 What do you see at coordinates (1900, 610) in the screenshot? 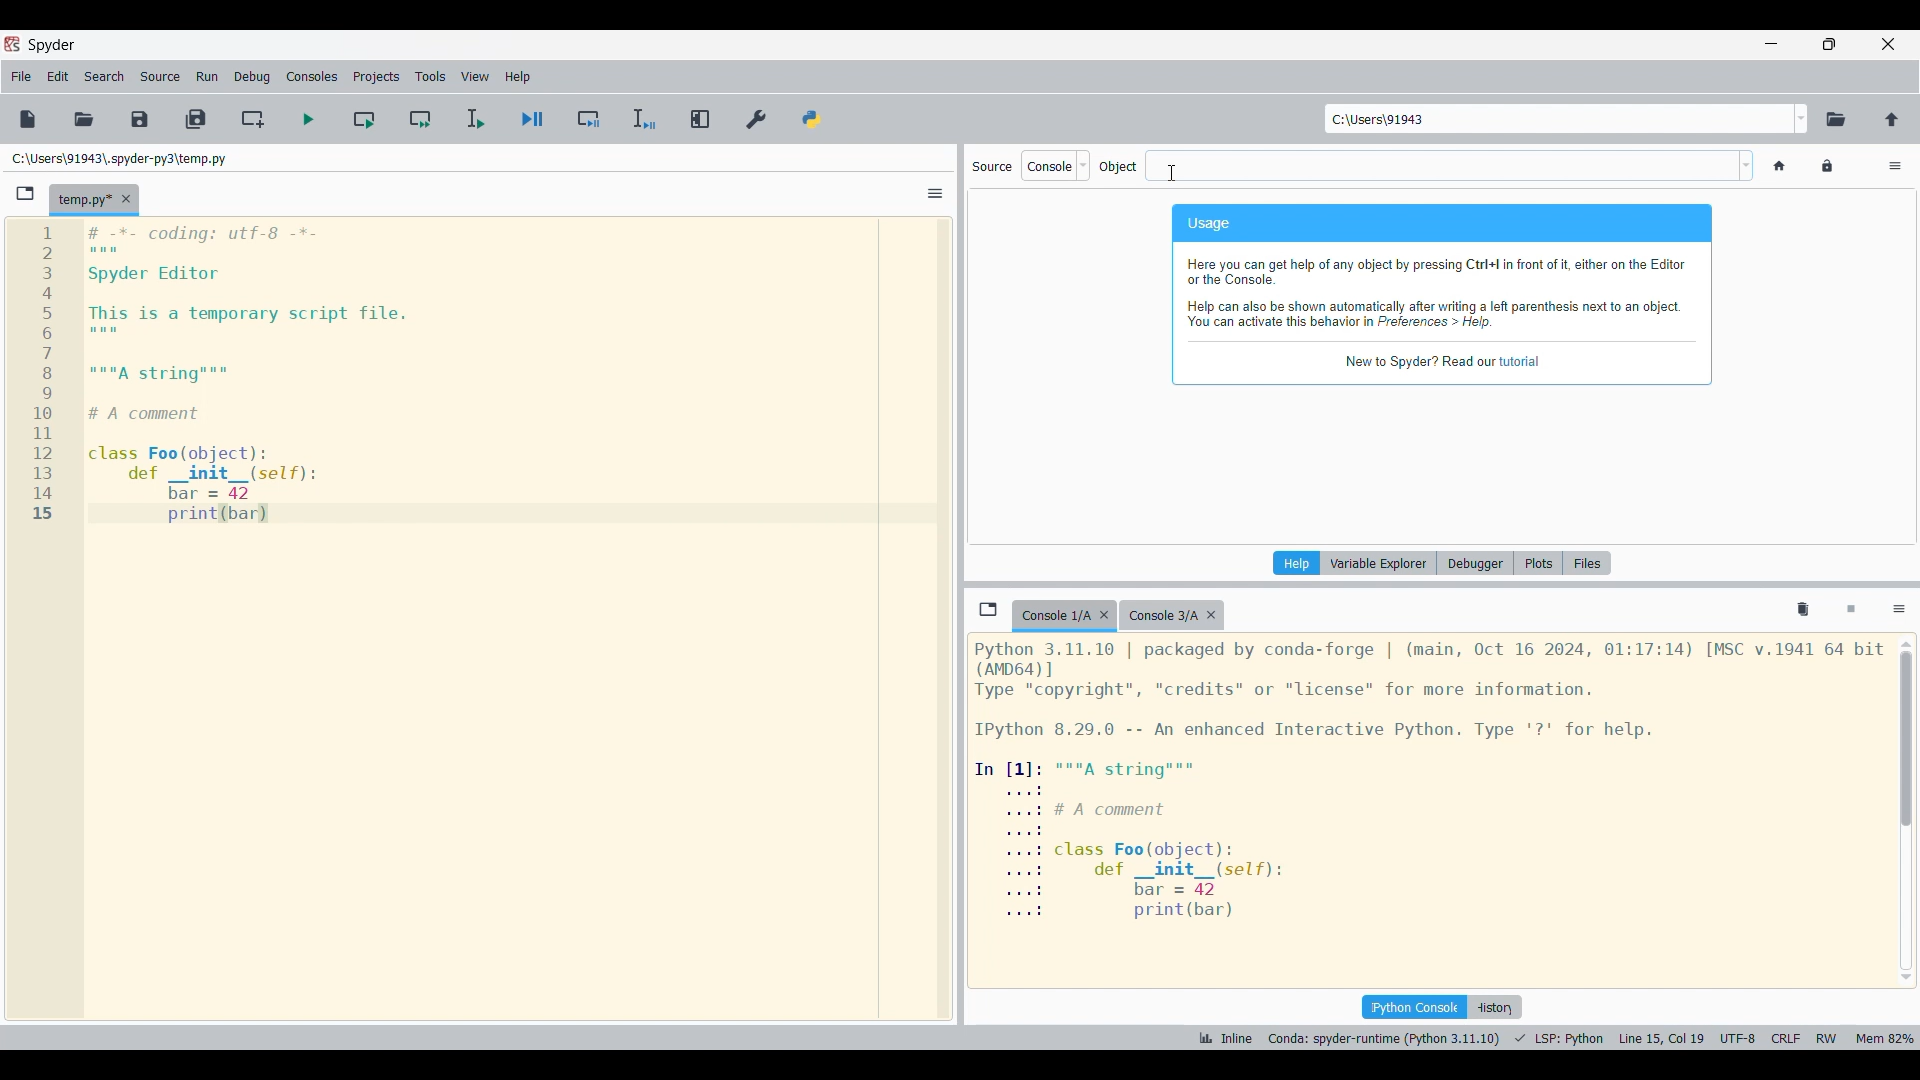
I see `Options` at bounding box center [1900, 610].